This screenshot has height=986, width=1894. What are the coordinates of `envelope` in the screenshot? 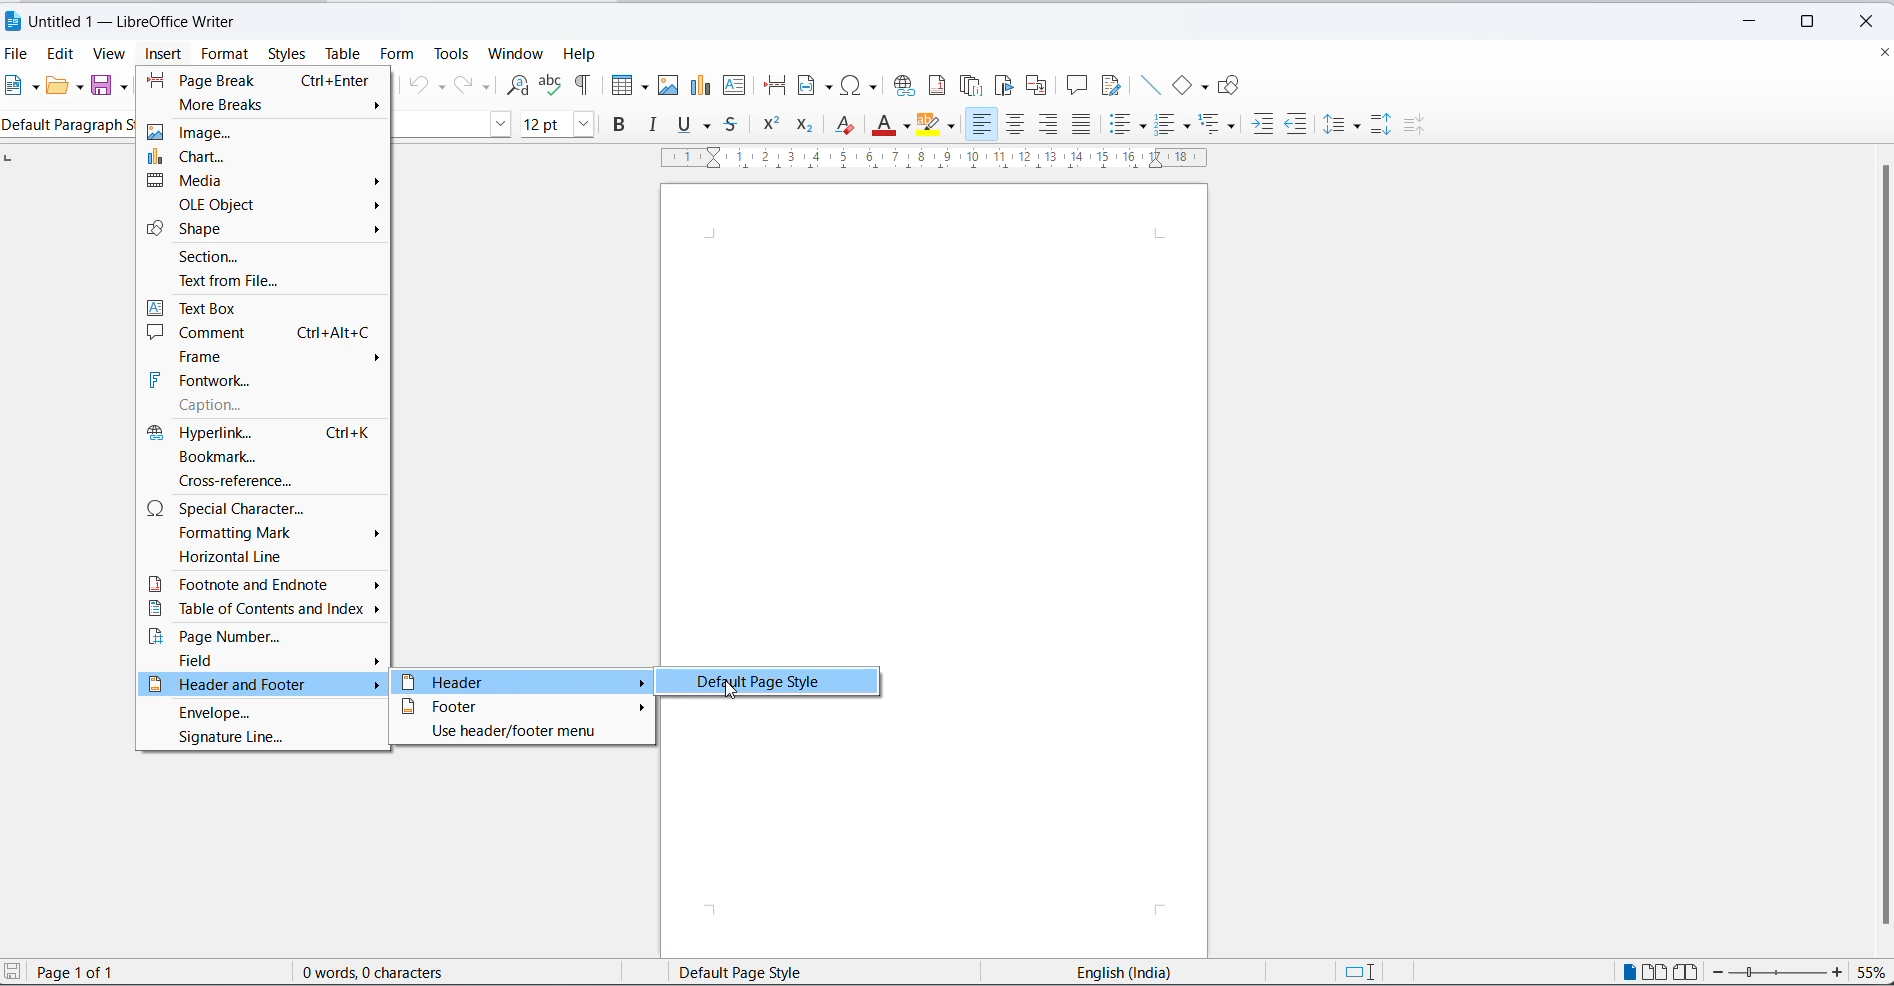 It's located at (265, 713).